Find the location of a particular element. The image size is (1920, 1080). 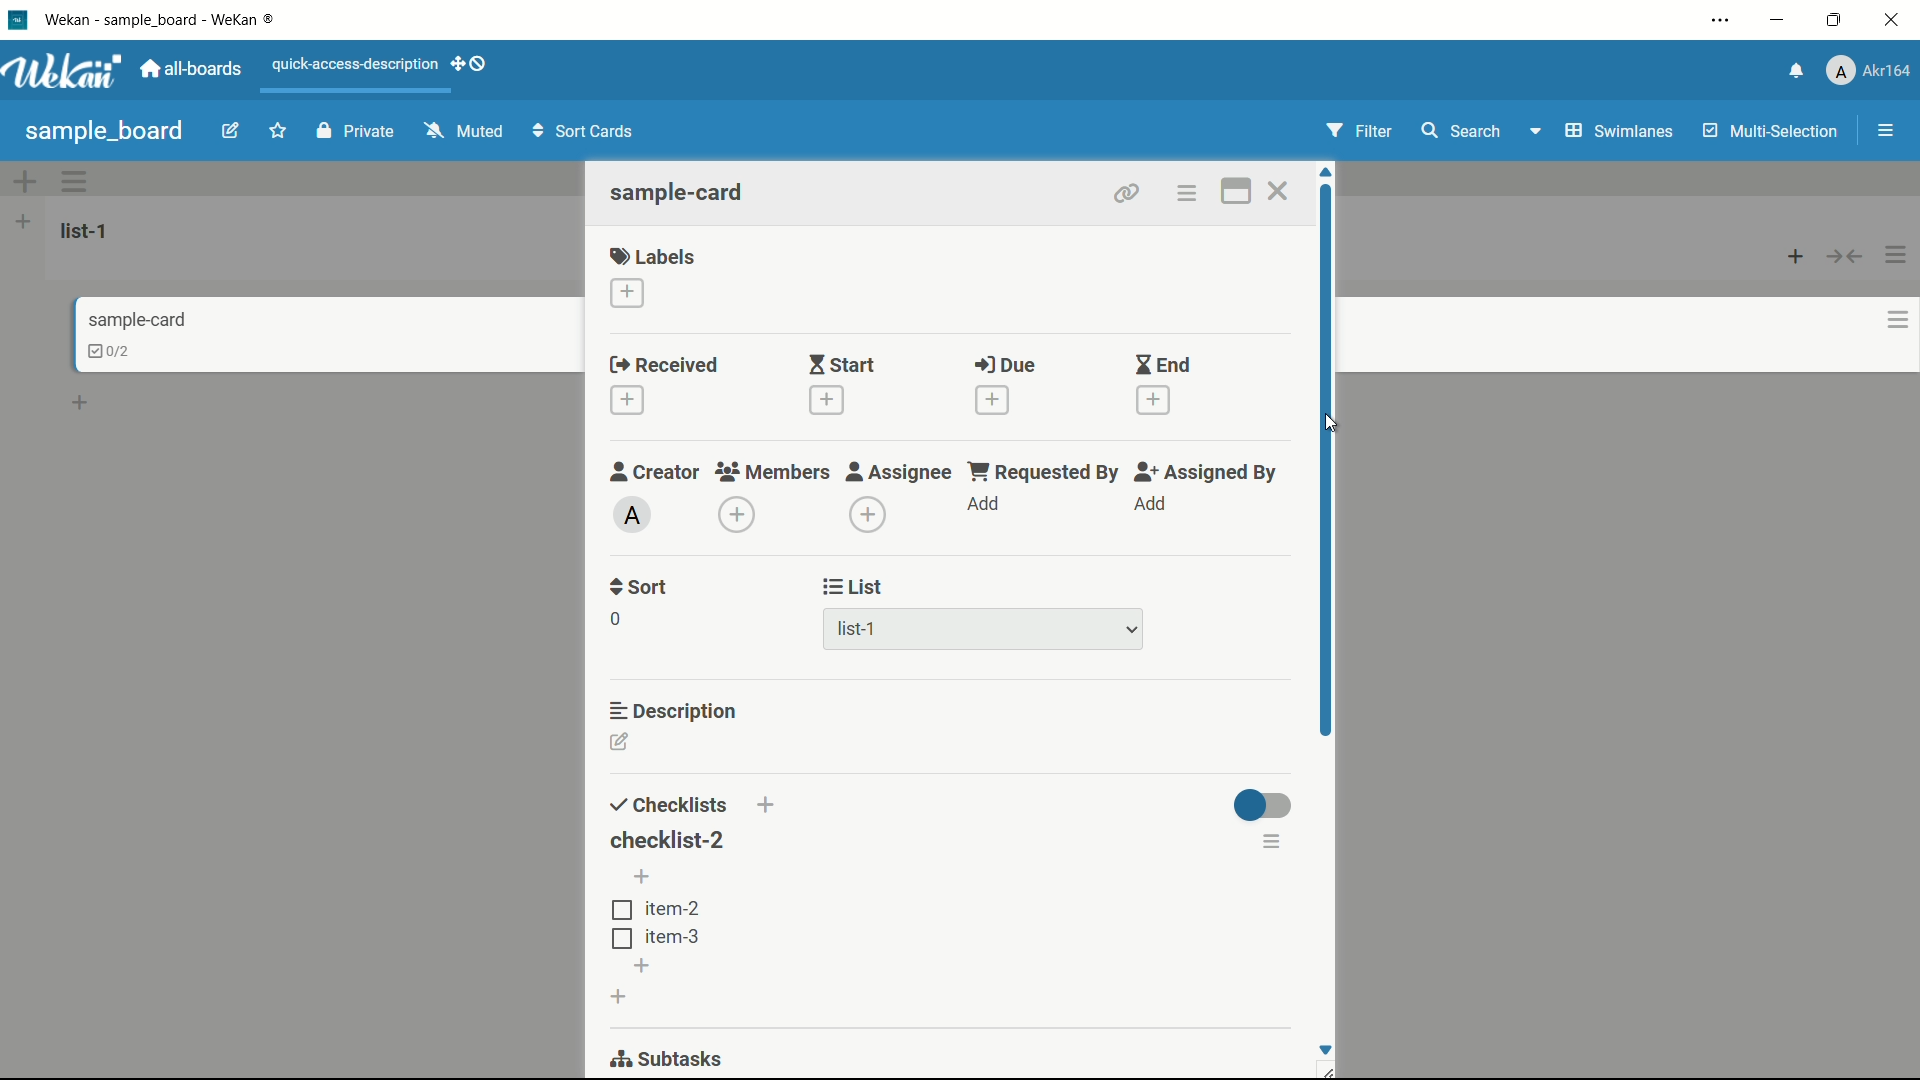

maximize is located at coordinates (1835, 19).